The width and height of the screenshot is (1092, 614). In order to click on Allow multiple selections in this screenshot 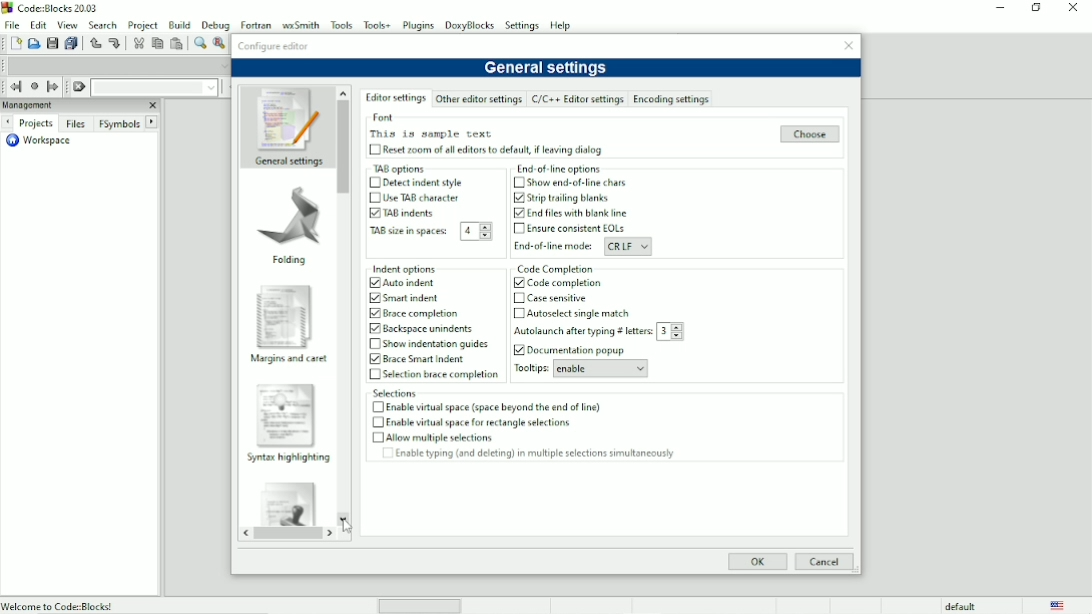, I will do `click(438, 437)`.